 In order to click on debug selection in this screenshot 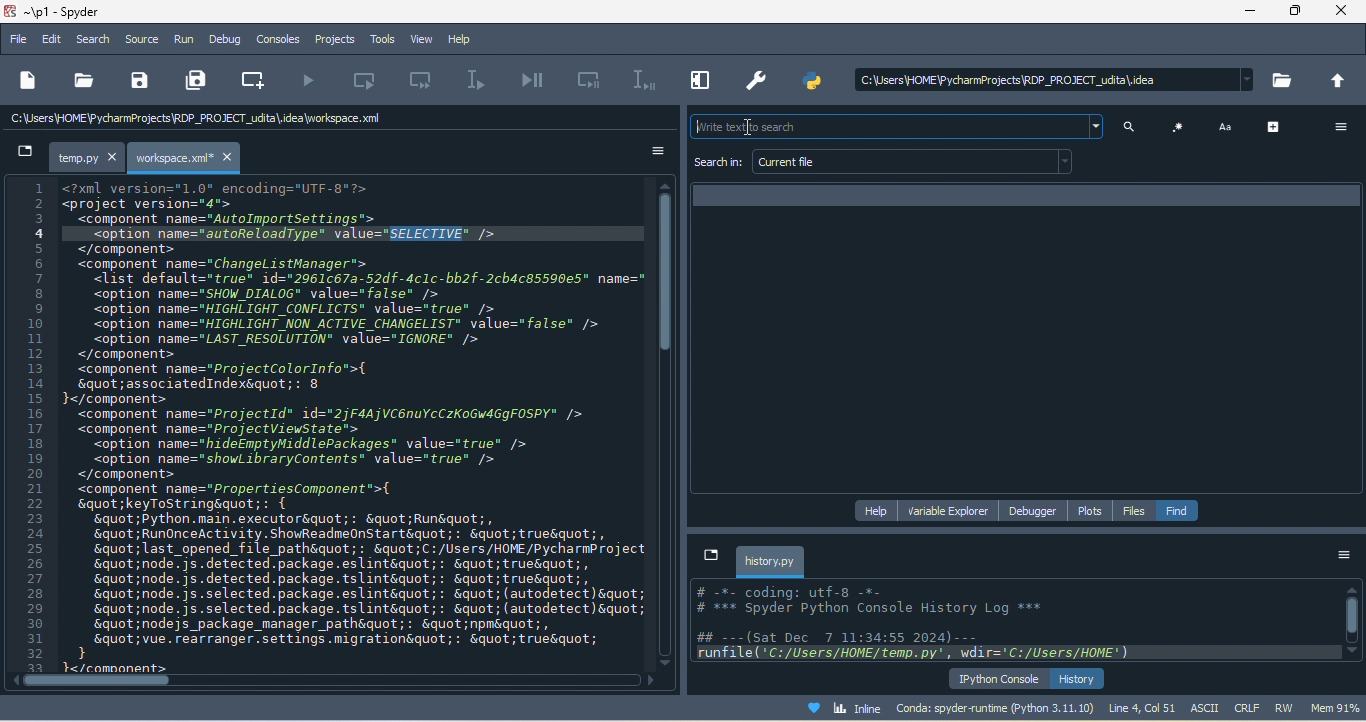, I will do `click(640, 80)`.